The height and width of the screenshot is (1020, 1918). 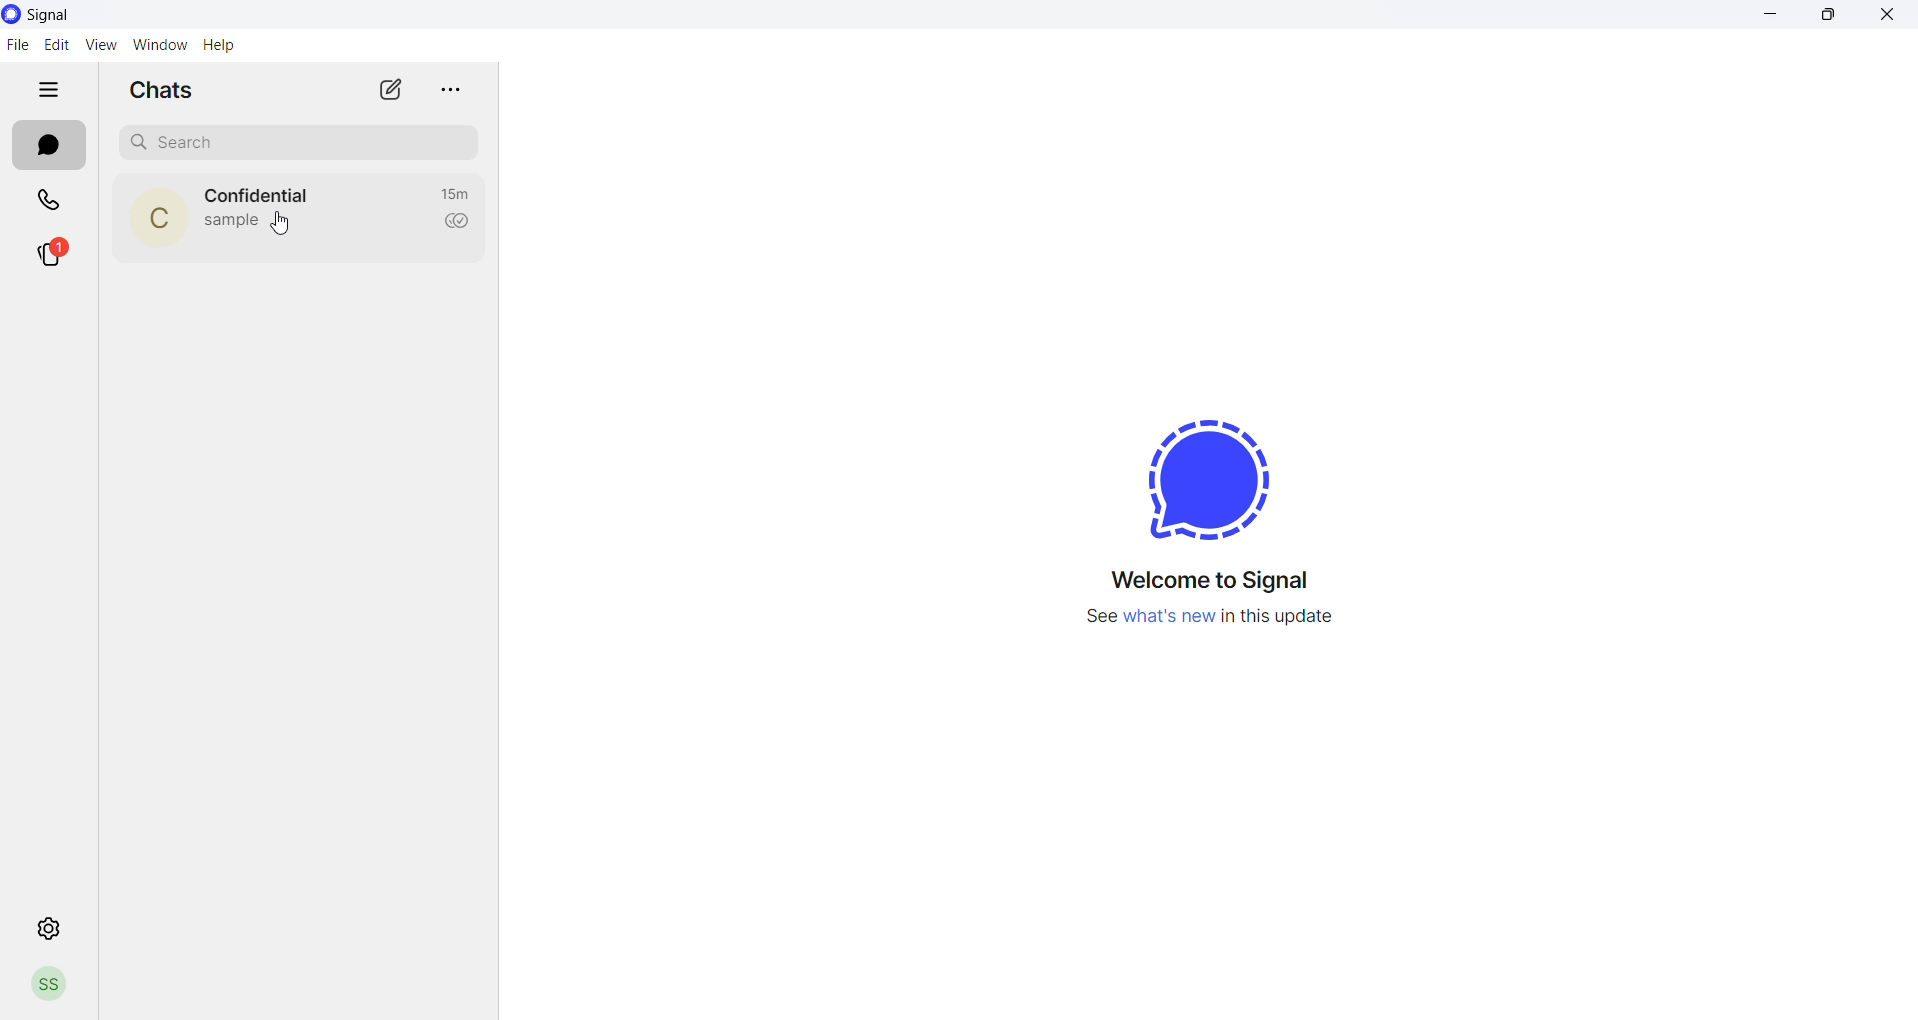 What do you see at coordinates (291, 138) in the screenshot?
I see `search ` at bounding box center [291, 138].